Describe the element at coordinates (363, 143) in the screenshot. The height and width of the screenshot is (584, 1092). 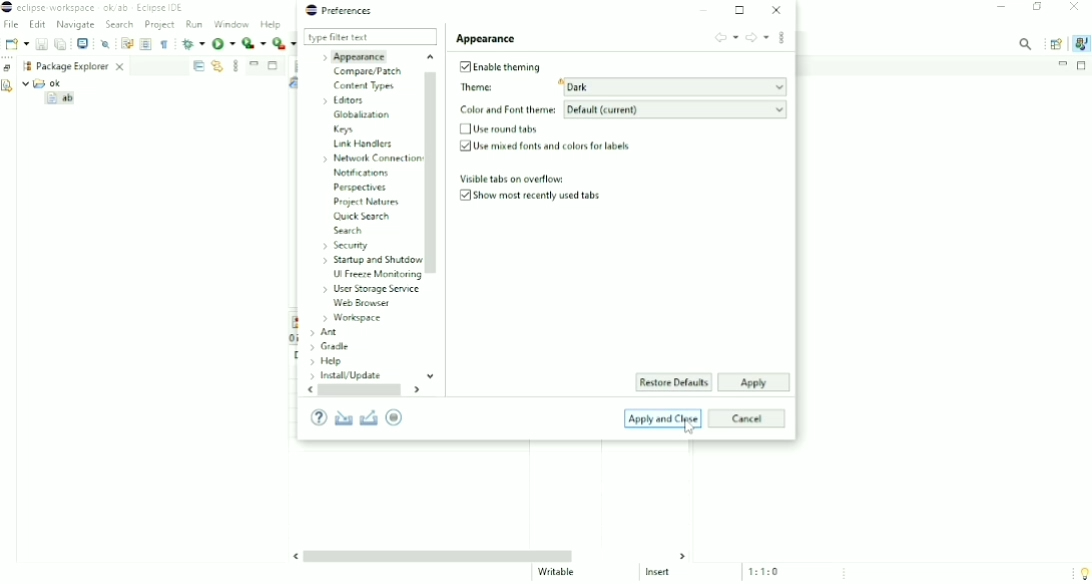
I see `Link Handlers` at that location.